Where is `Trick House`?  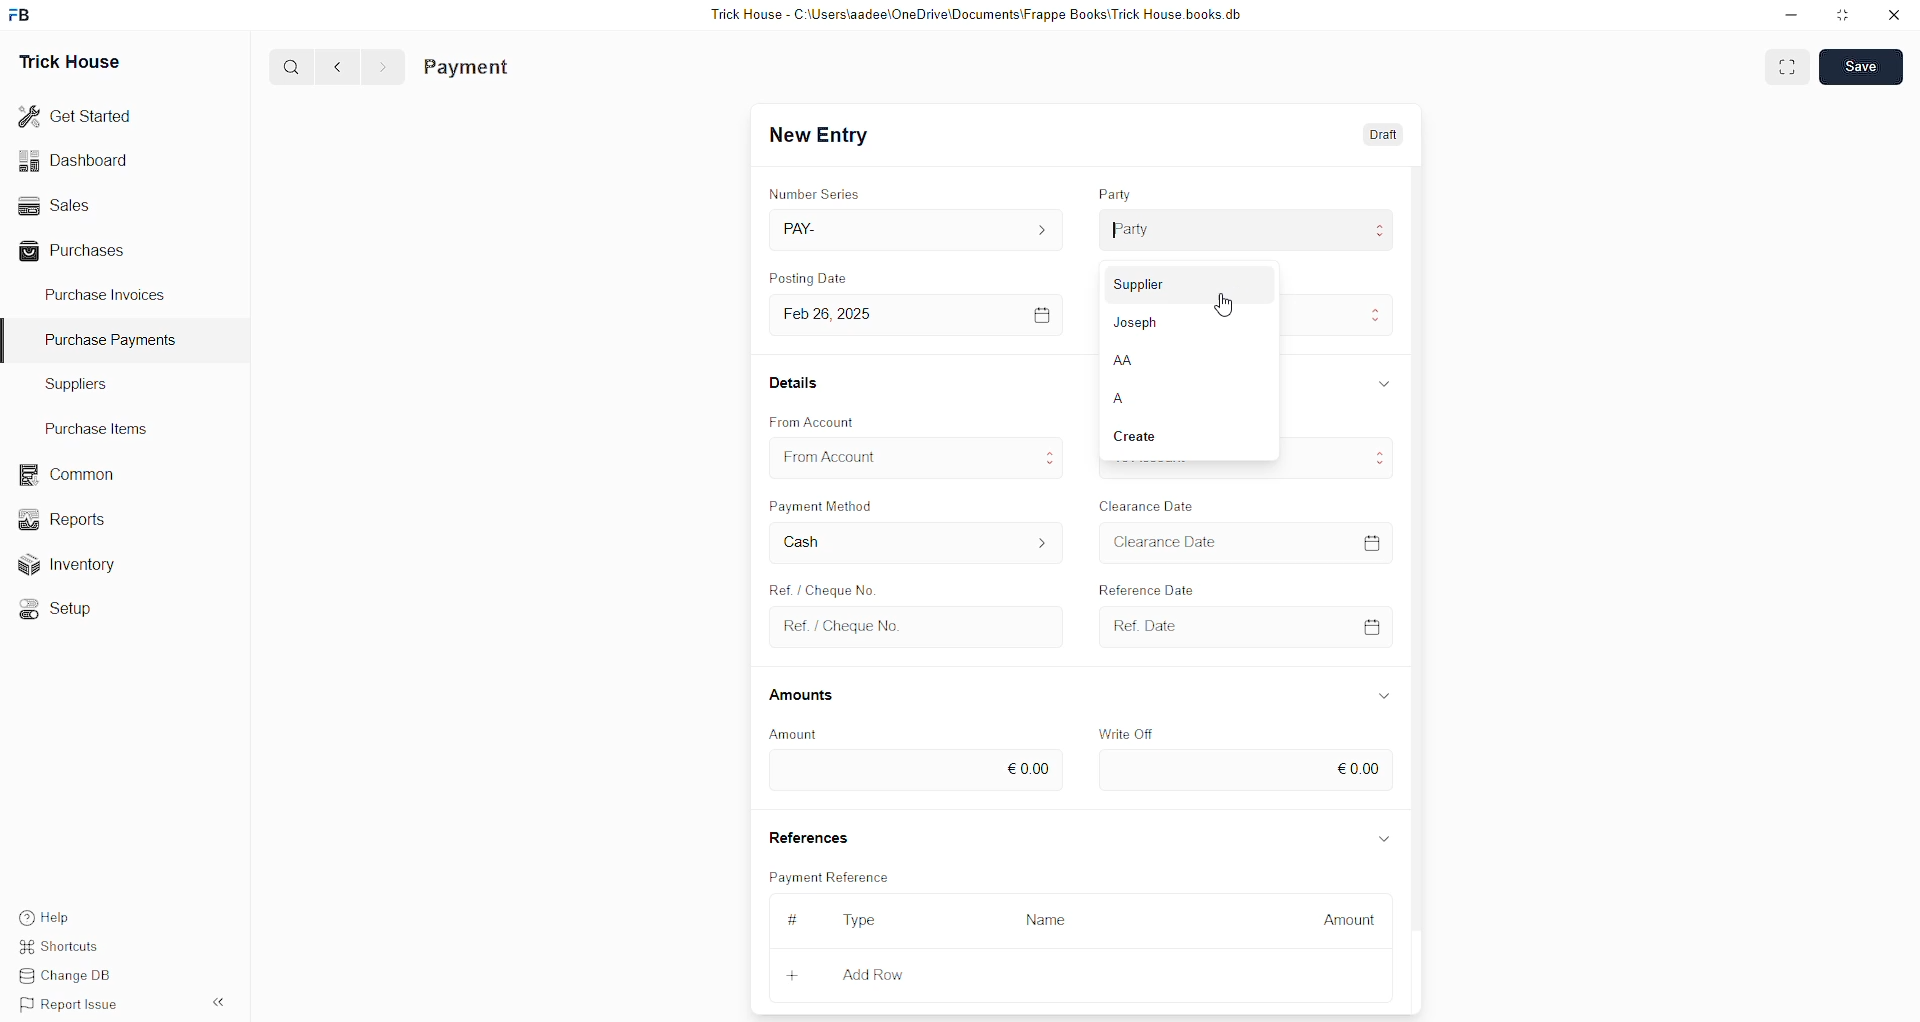 Trick House is located at coordinates (72, 58).